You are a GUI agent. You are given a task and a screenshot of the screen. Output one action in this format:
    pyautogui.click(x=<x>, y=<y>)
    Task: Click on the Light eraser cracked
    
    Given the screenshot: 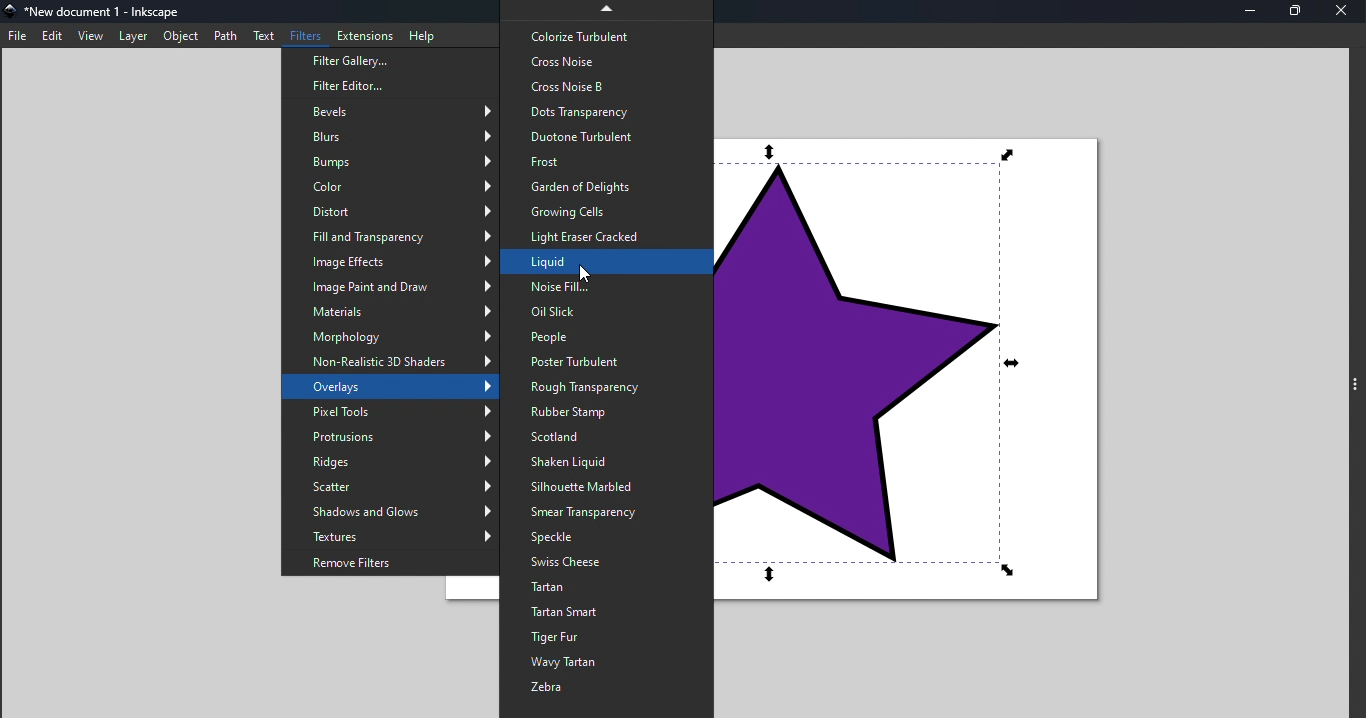 What is the action you would take?
    pyautogui.click(x=603, y=235)
    